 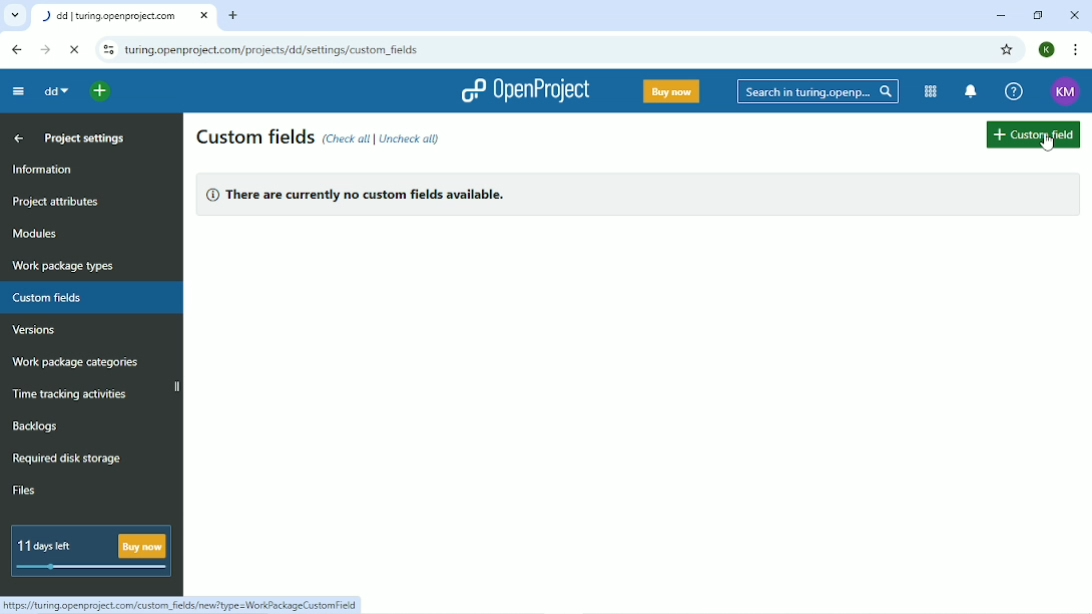 What do you see at coordinates (38, 234) in the screenshot?
I see `Modules` at bounding box center [38, 234].